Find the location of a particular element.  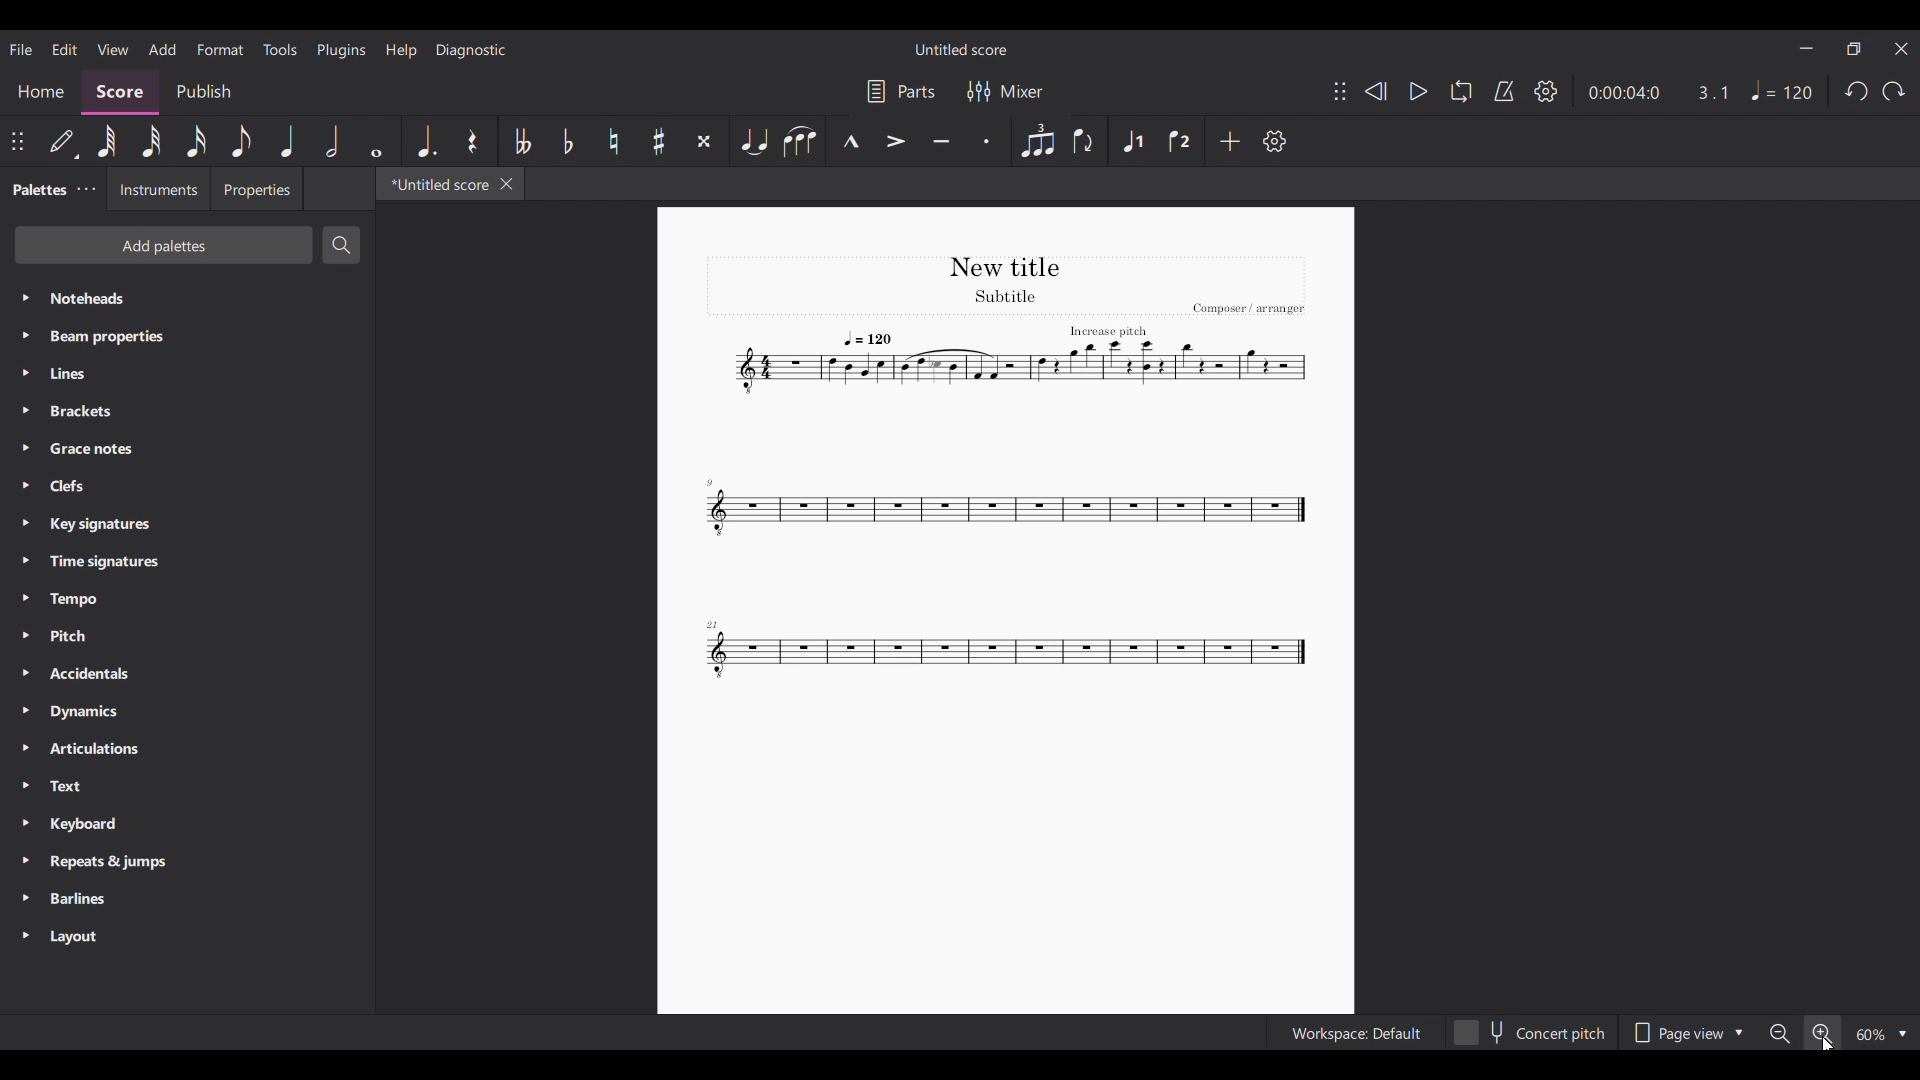

Search is located at coordinates (341, 244).